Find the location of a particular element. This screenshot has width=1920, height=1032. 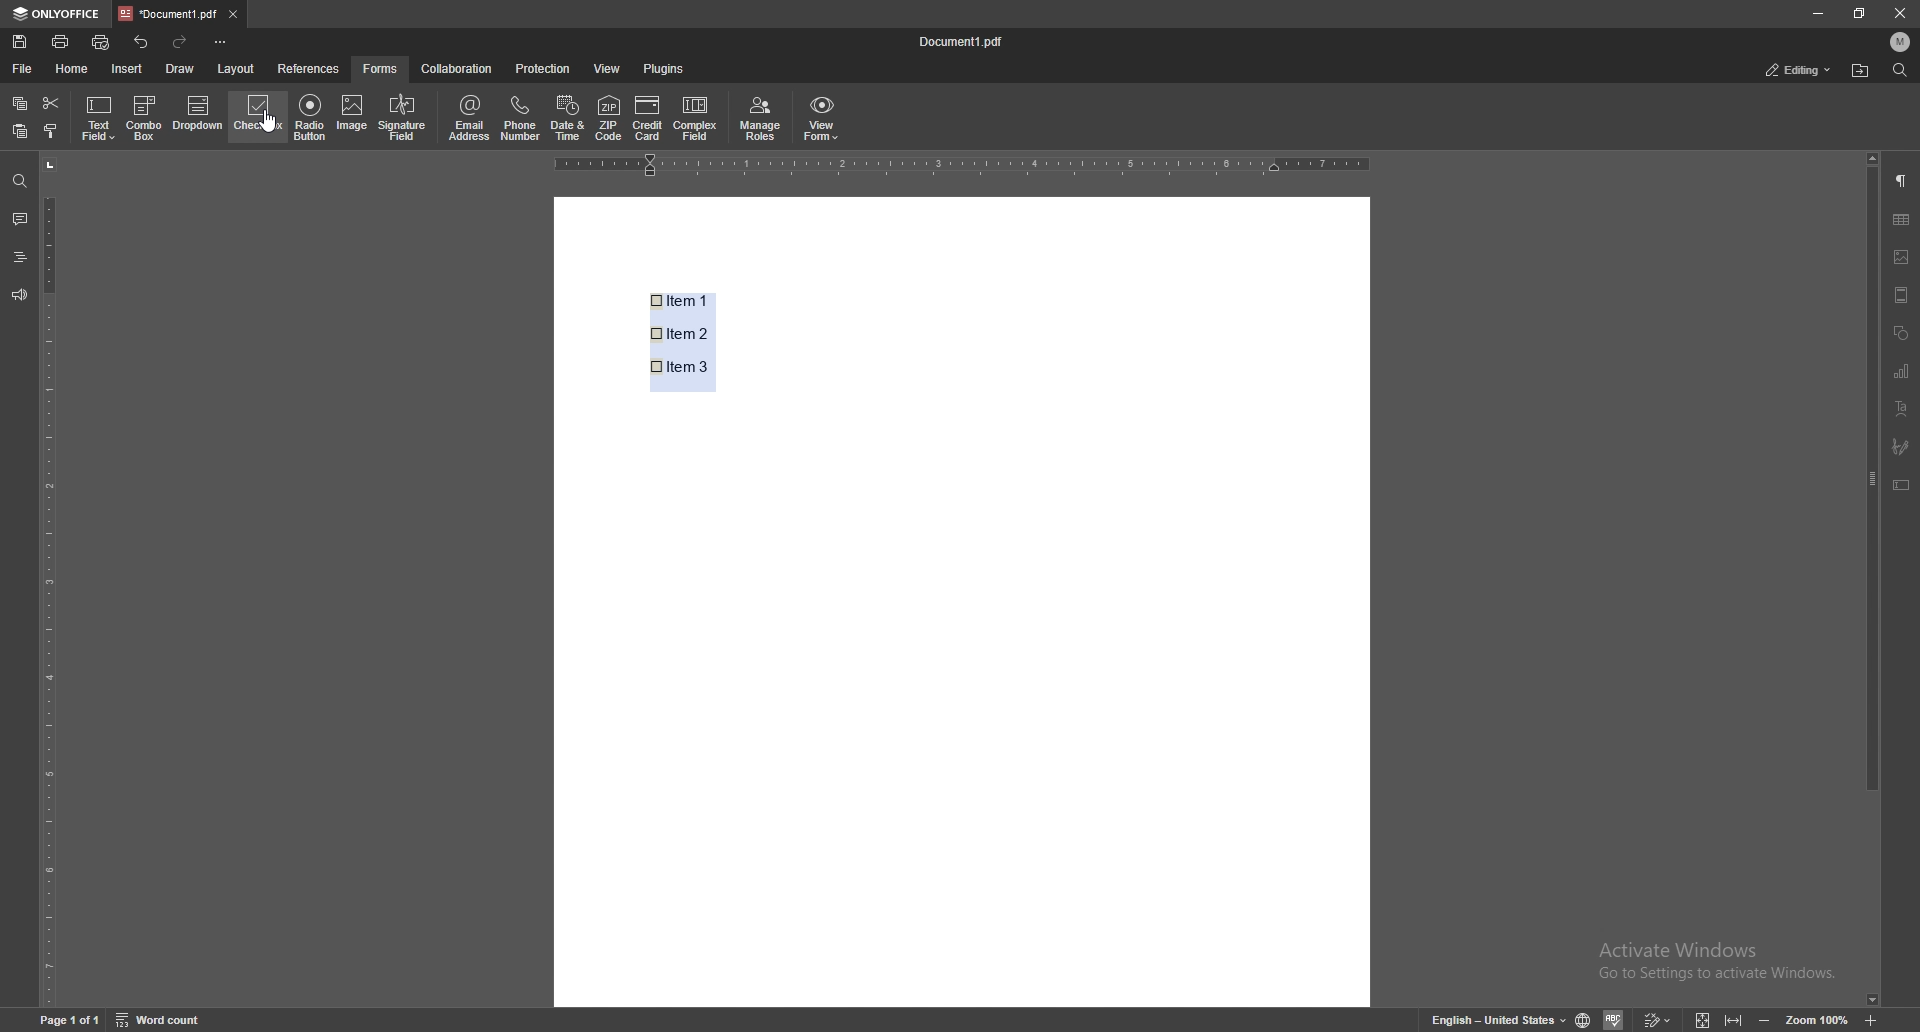

collaboration is located at coordinates (455, 68).